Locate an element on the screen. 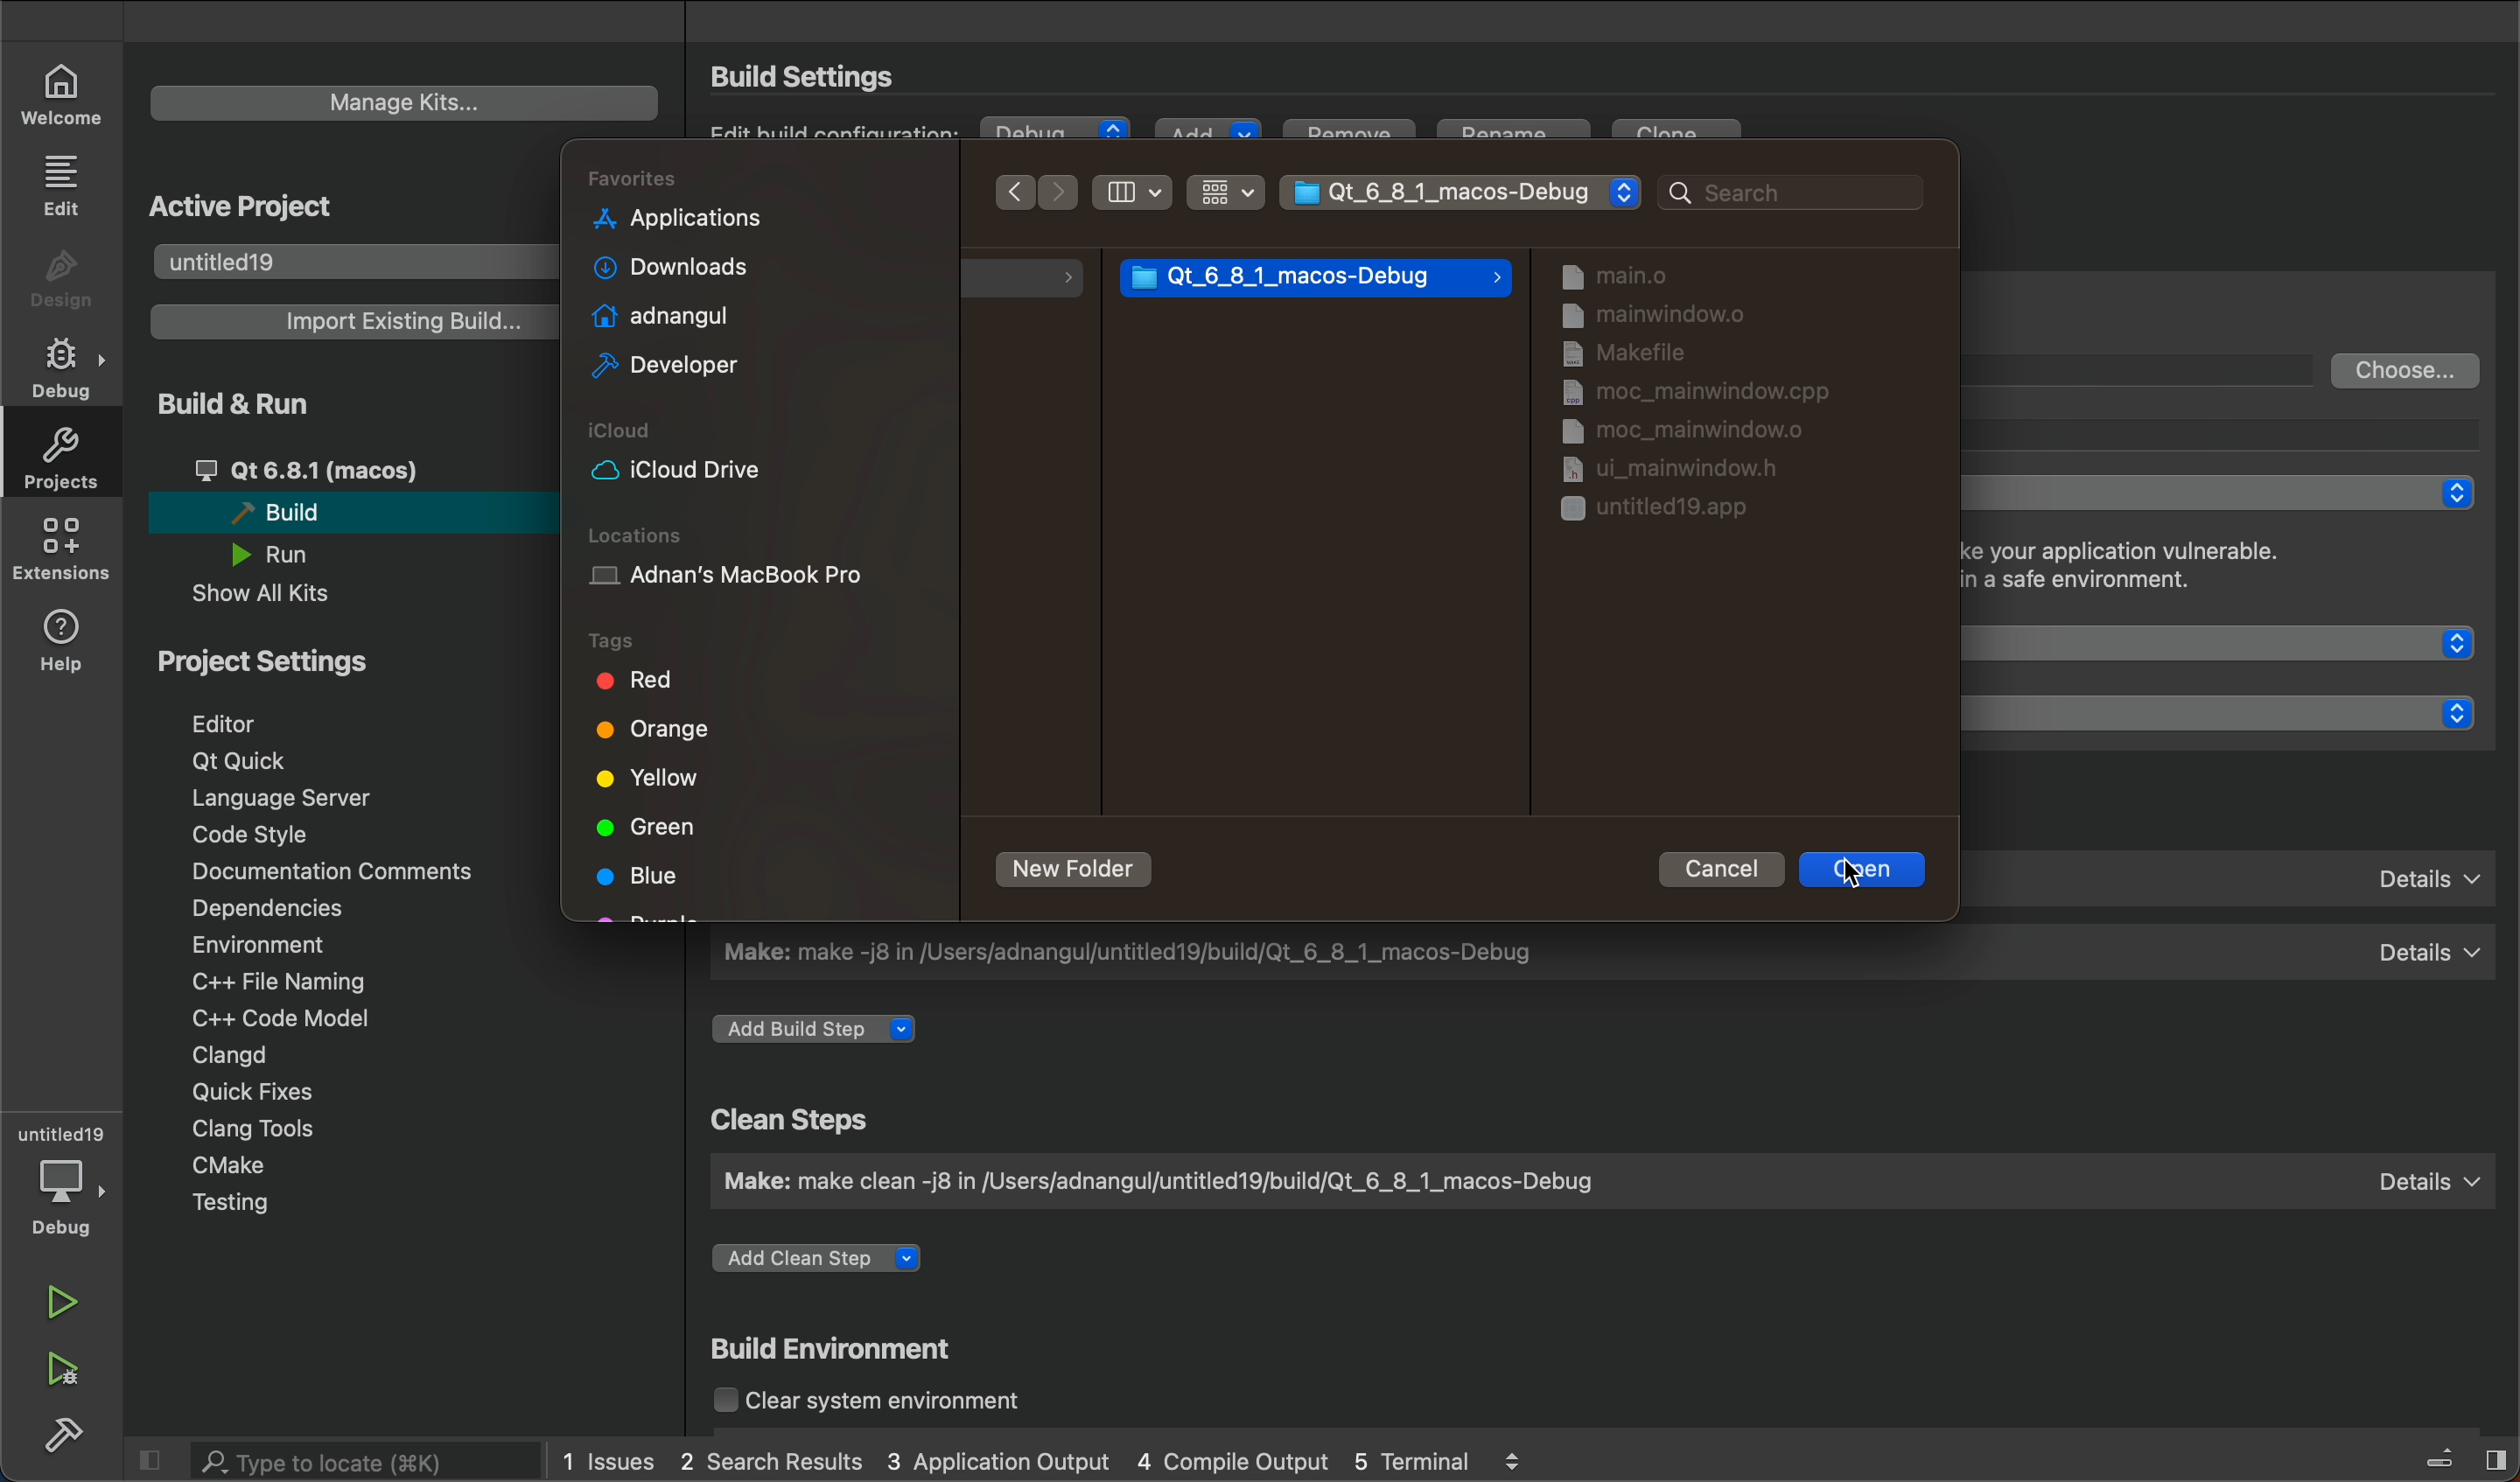 This screenshot has height=1482, width=2520. add build step is located at coordinates (823, 1030).